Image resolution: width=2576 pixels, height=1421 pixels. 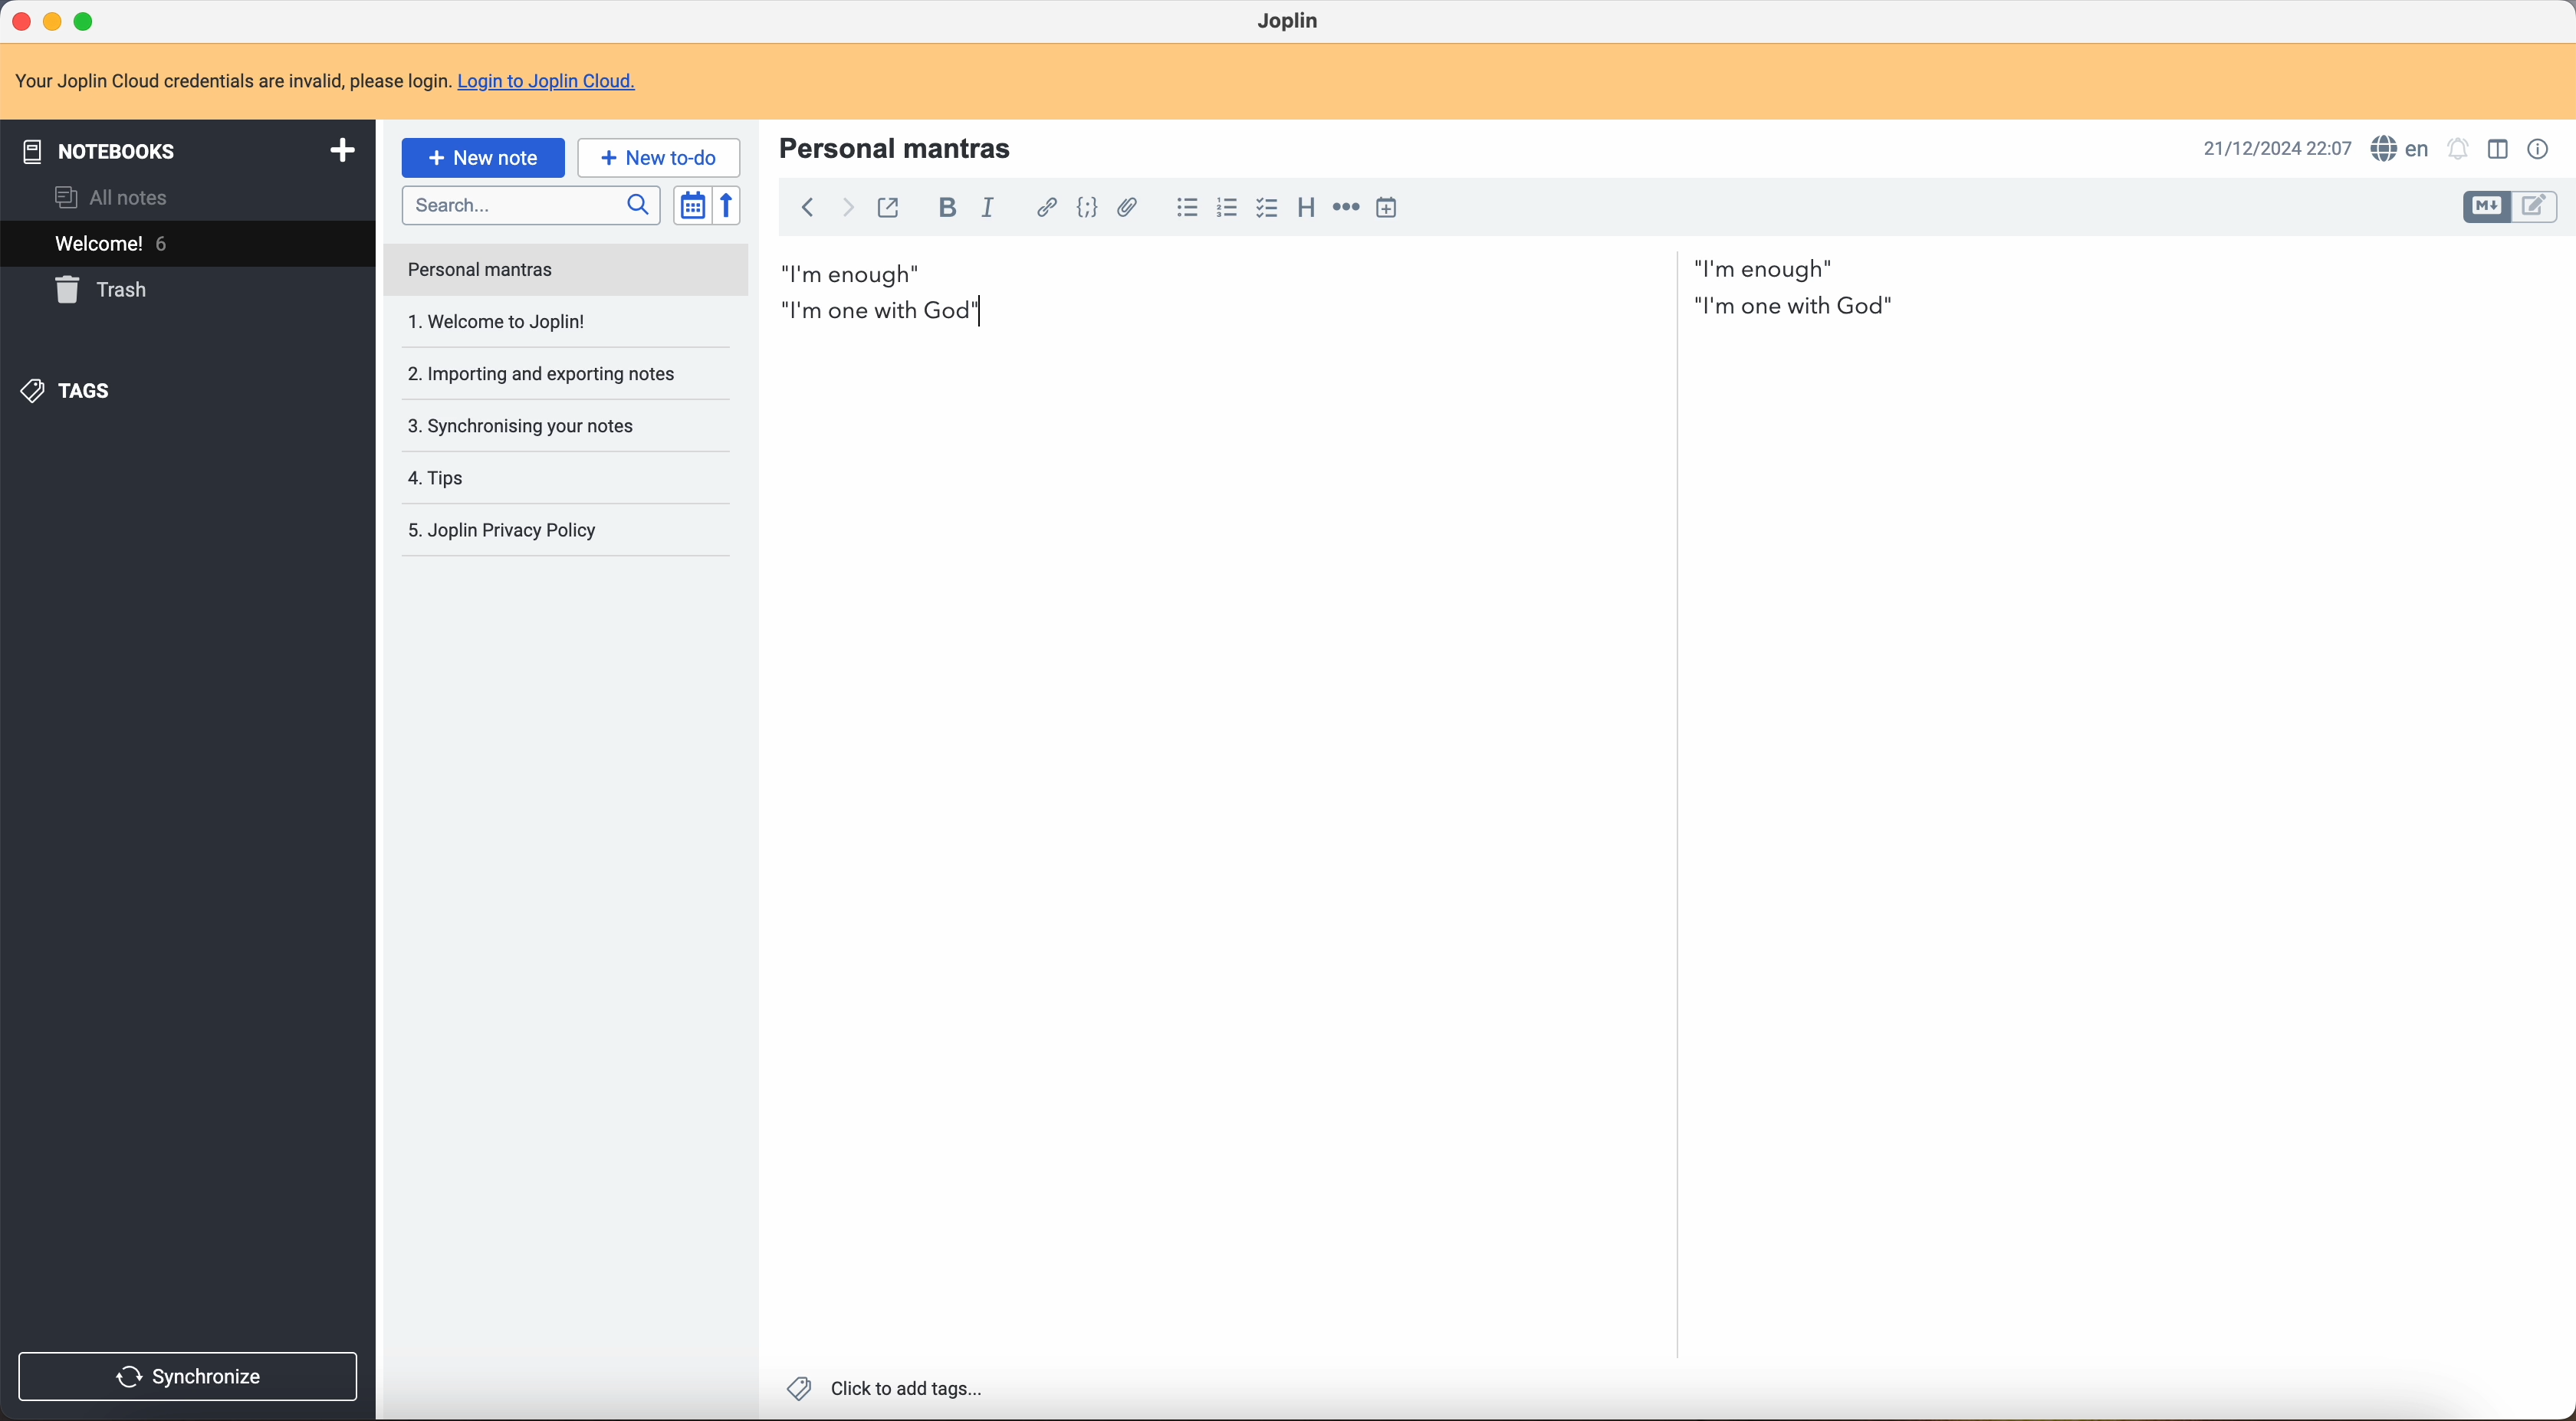 I want to click on toggle edit layout, so click(x=2489, y=208).